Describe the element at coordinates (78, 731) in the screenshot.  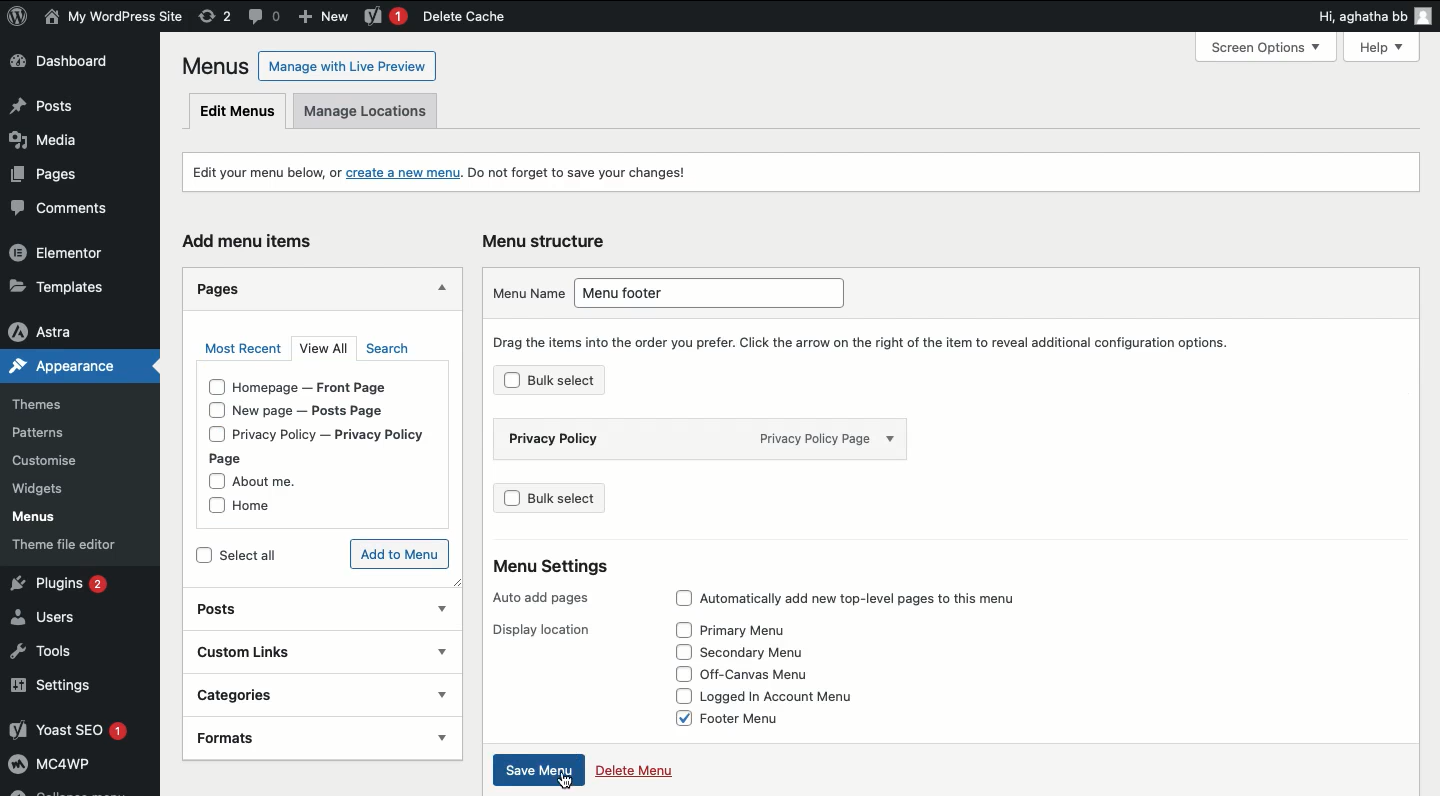
I see ` Yoast SEO ` at that location.